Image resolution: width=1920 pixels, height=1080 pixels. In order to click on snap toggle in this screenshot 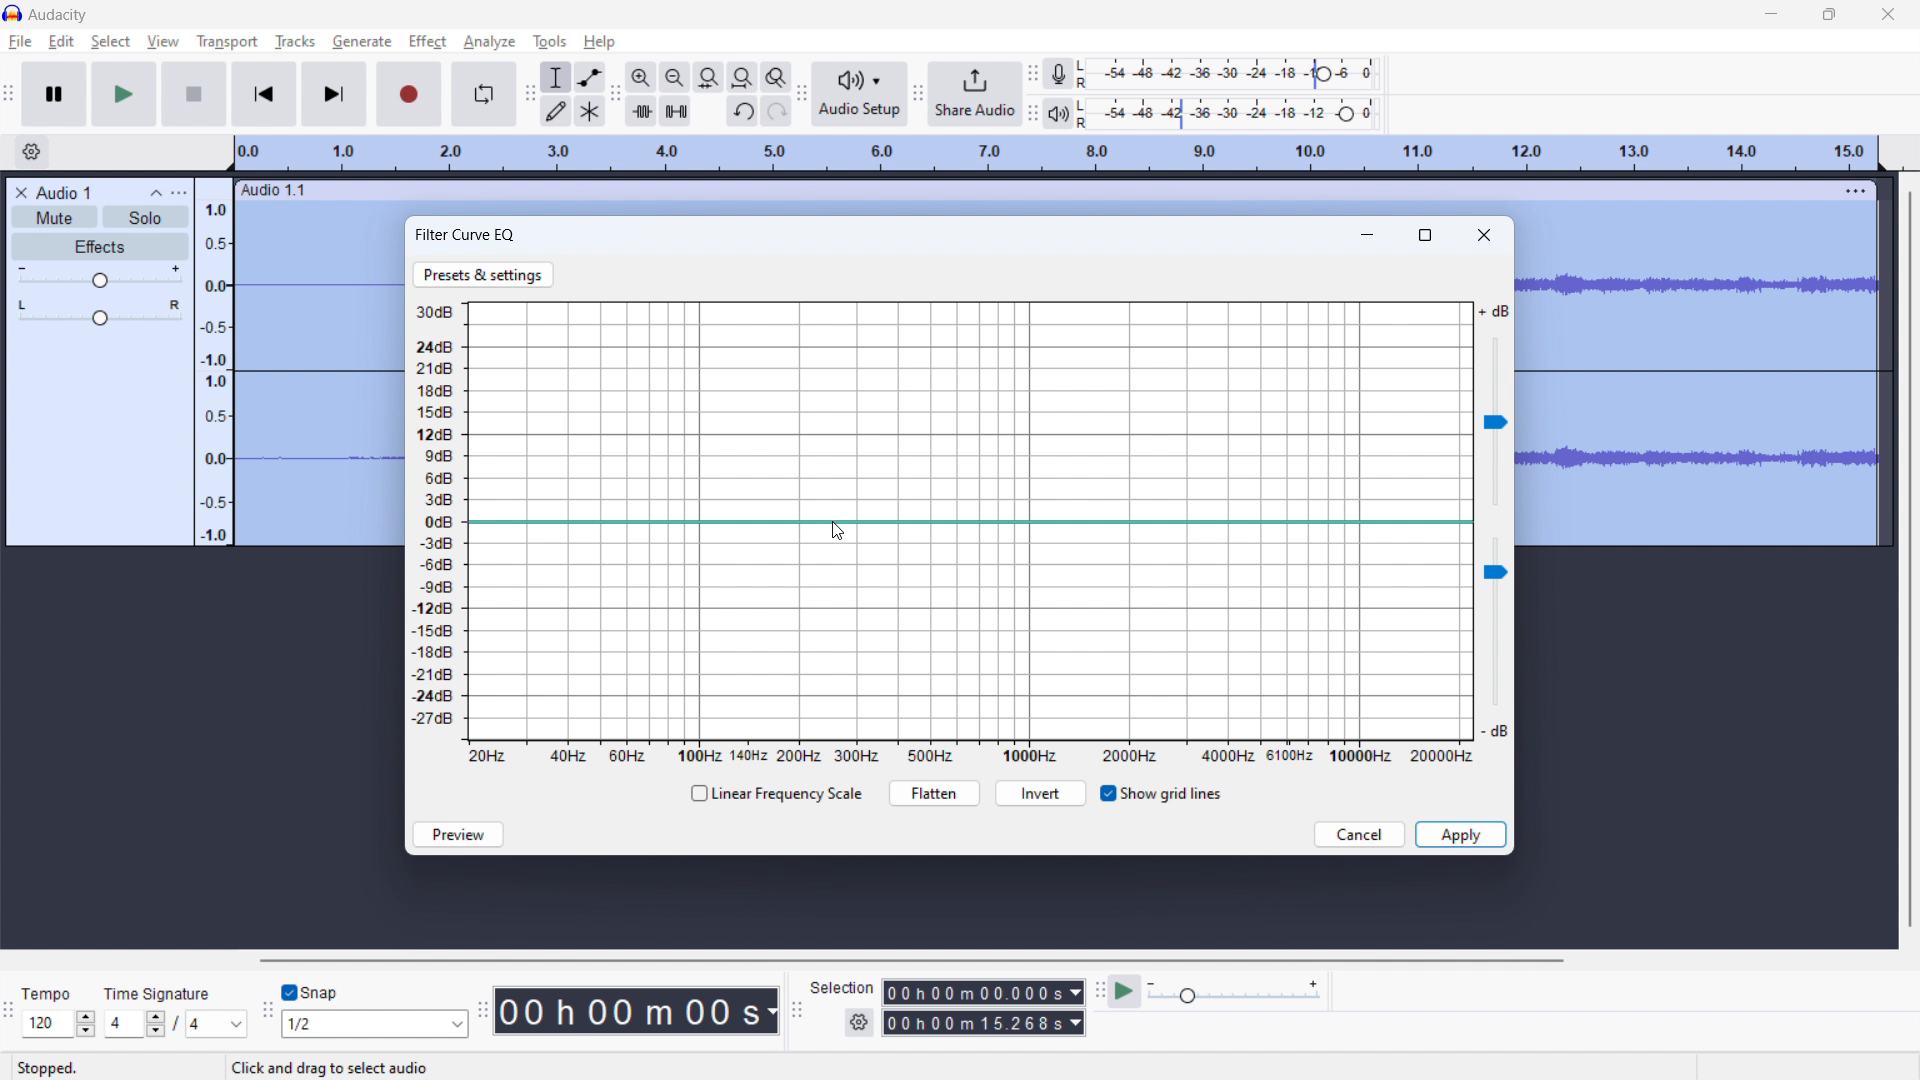, I will do `click(311, 991)`.